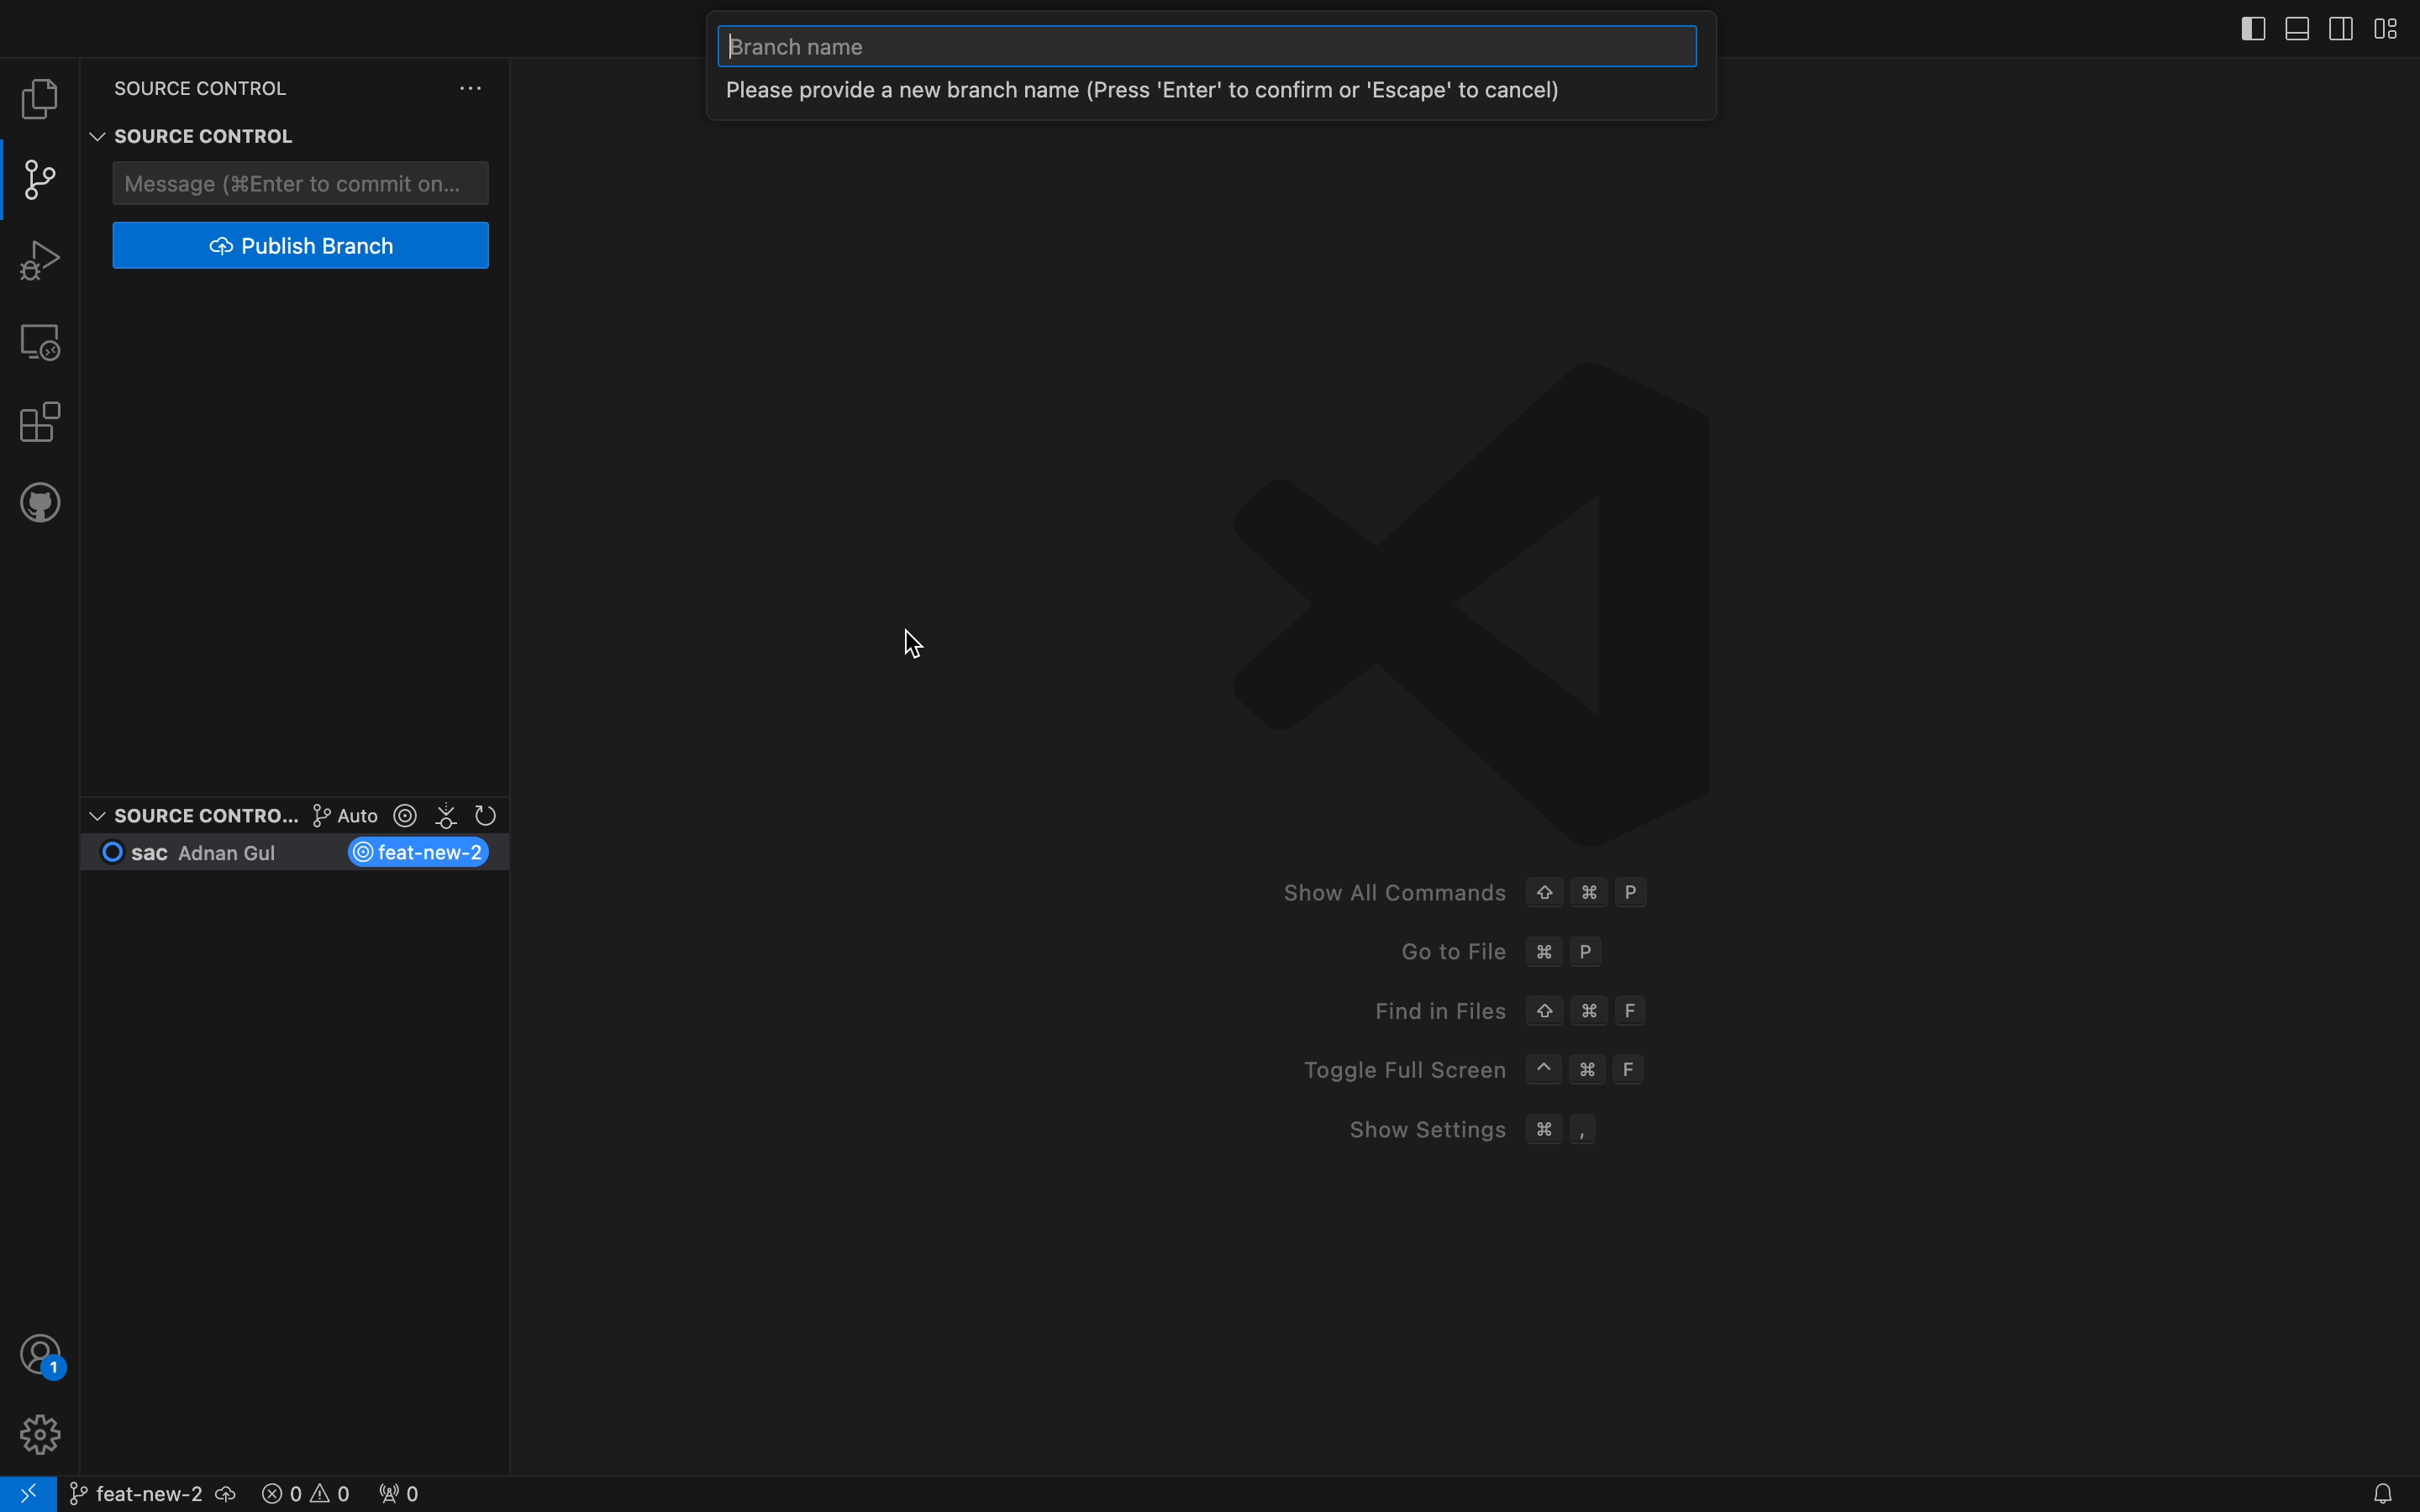 The height and width of the screenshot is (1512, 2420). What do you see at coordinates (40, 500) in the screenshot?
I see `github` at bounding box center [40, 500].